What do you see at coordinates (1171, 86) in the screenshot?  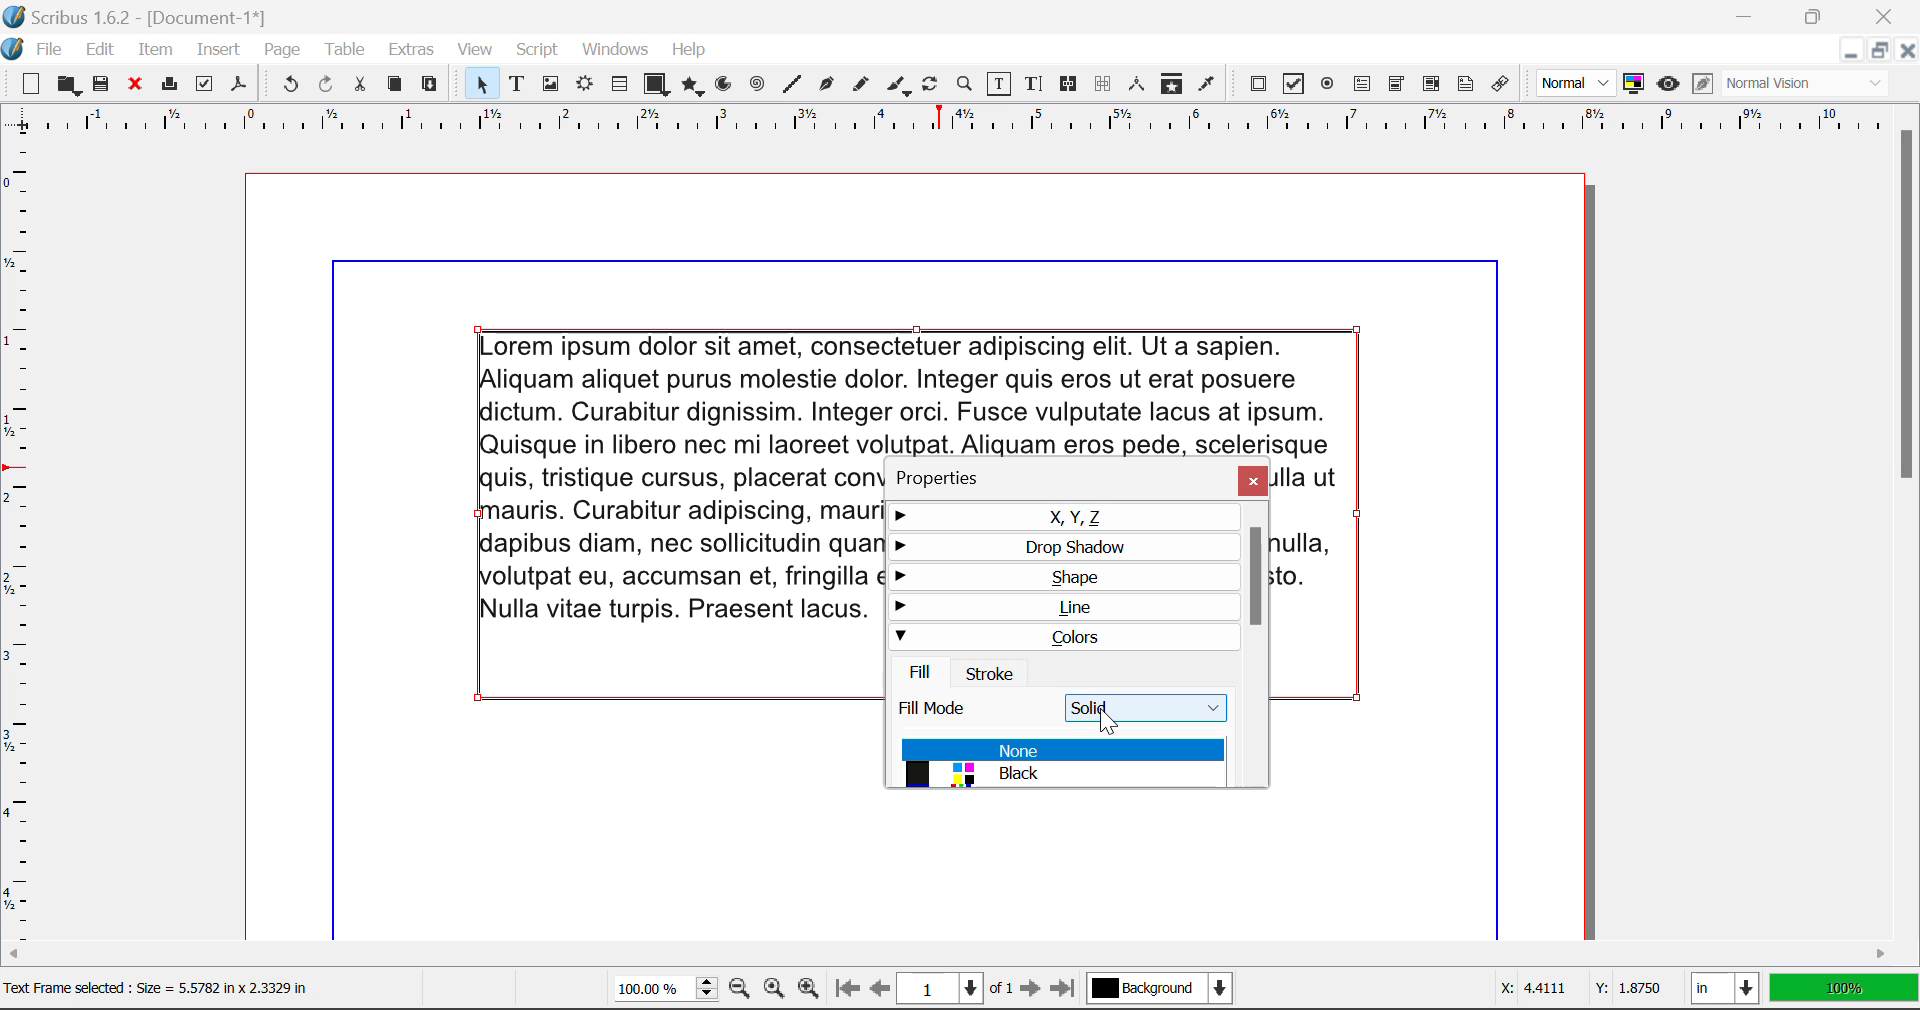 I see `Copy Item Properties` at bounding box center [1171, 86].